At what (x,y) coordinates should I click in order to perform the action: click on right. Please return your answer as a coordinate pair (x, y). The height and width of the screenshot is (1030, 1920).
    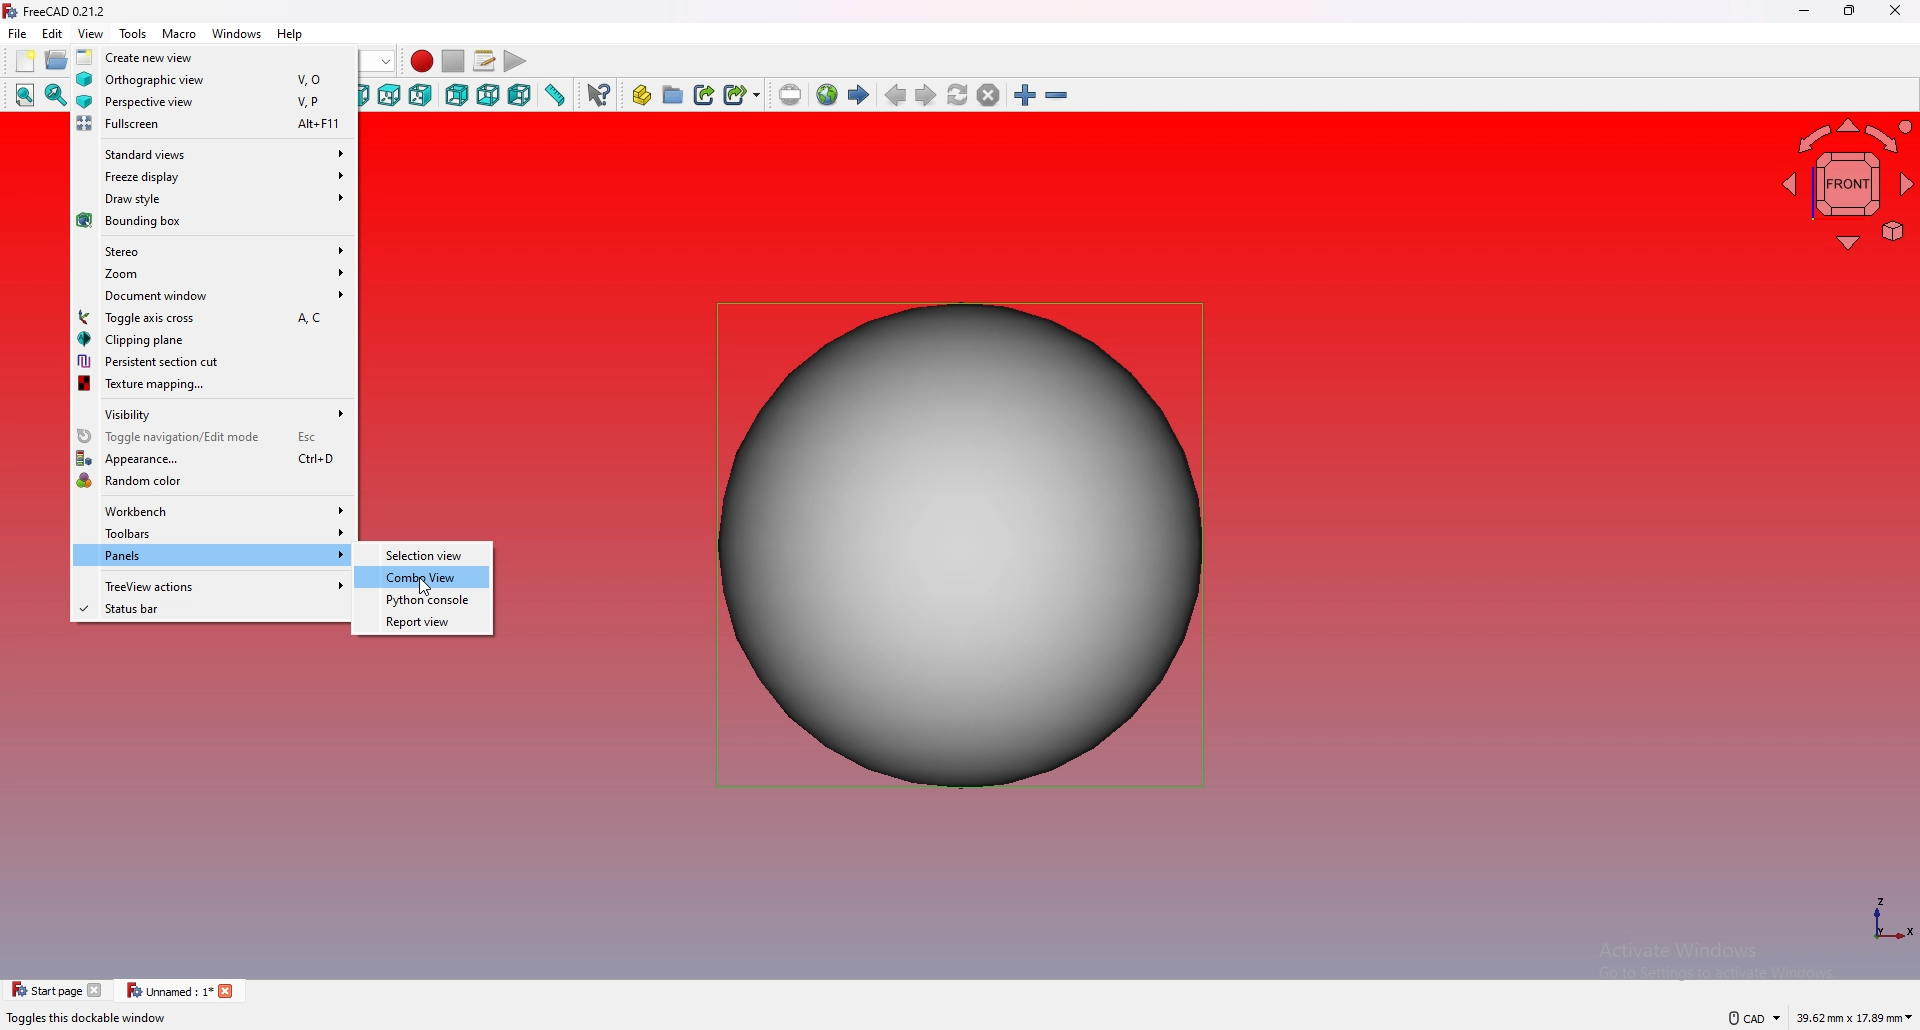
    Looking at the image, I should click on (420, 94).